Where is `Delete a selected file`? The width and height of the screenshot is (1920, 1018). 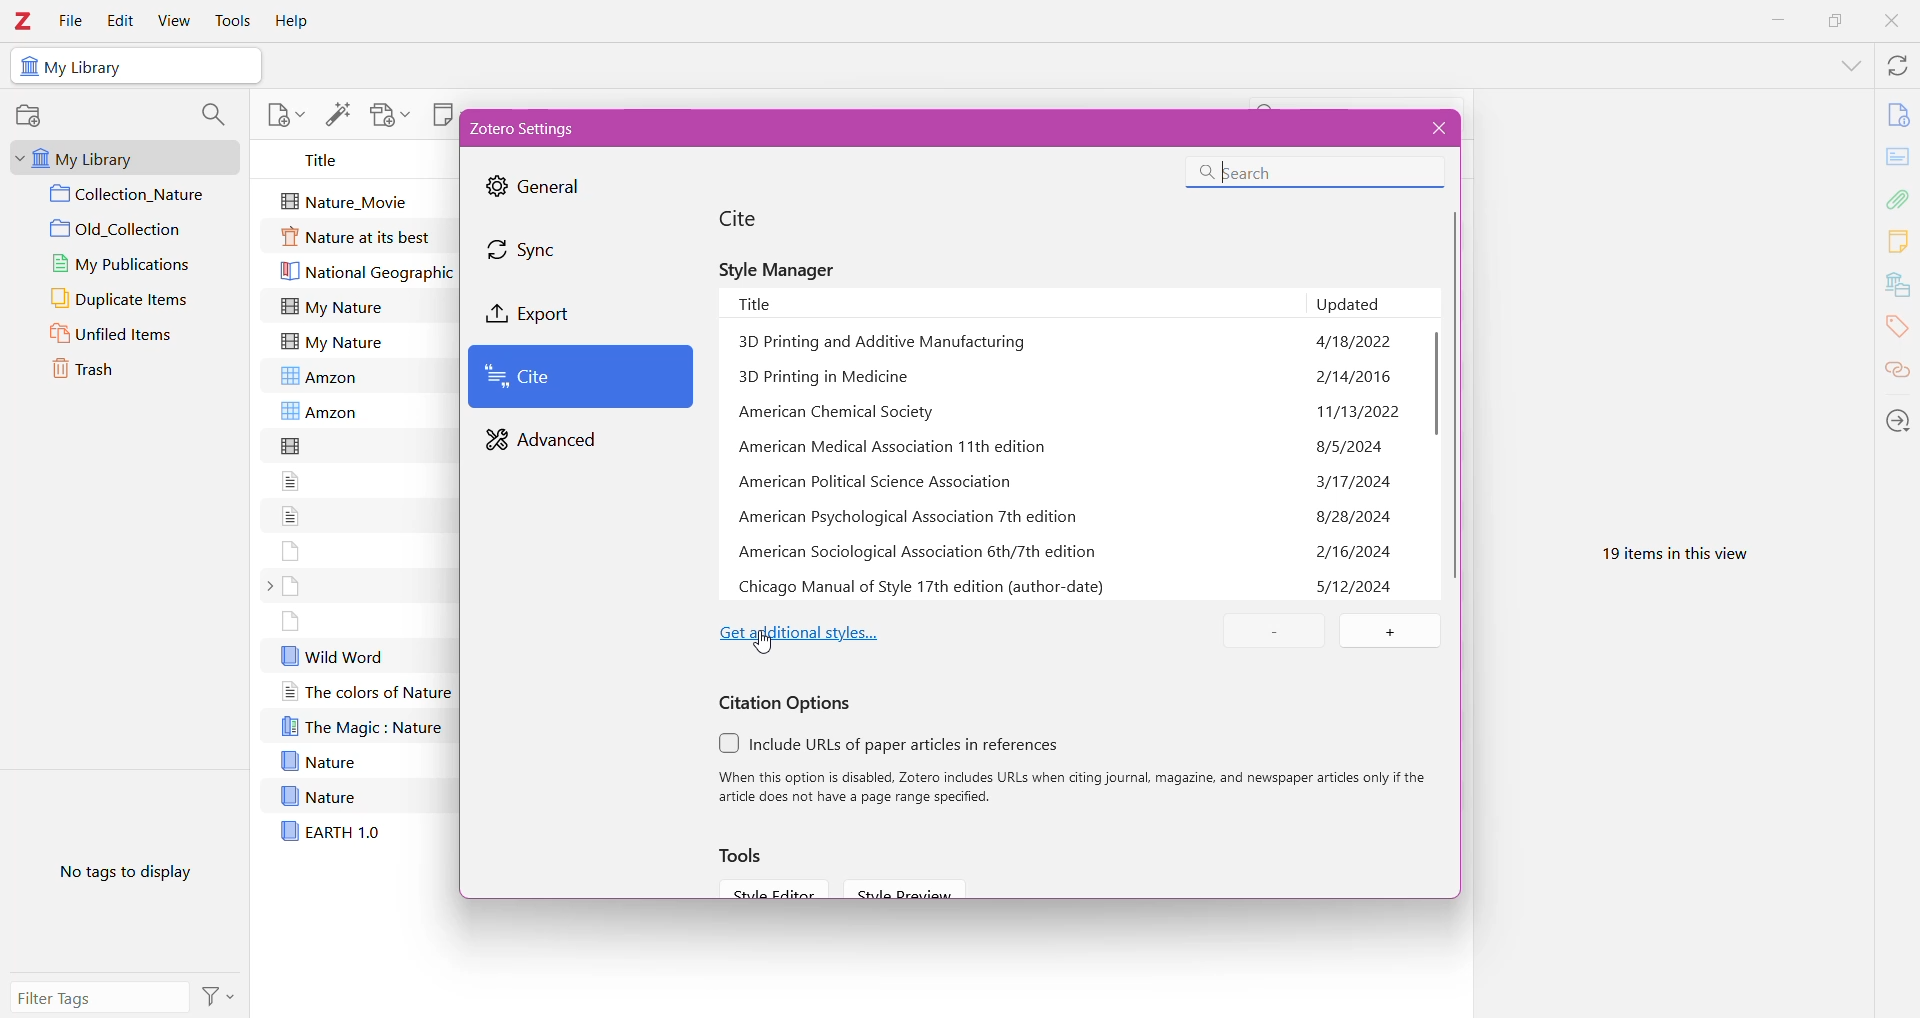
Delete a selected file is located at coordinates (1278, 632).